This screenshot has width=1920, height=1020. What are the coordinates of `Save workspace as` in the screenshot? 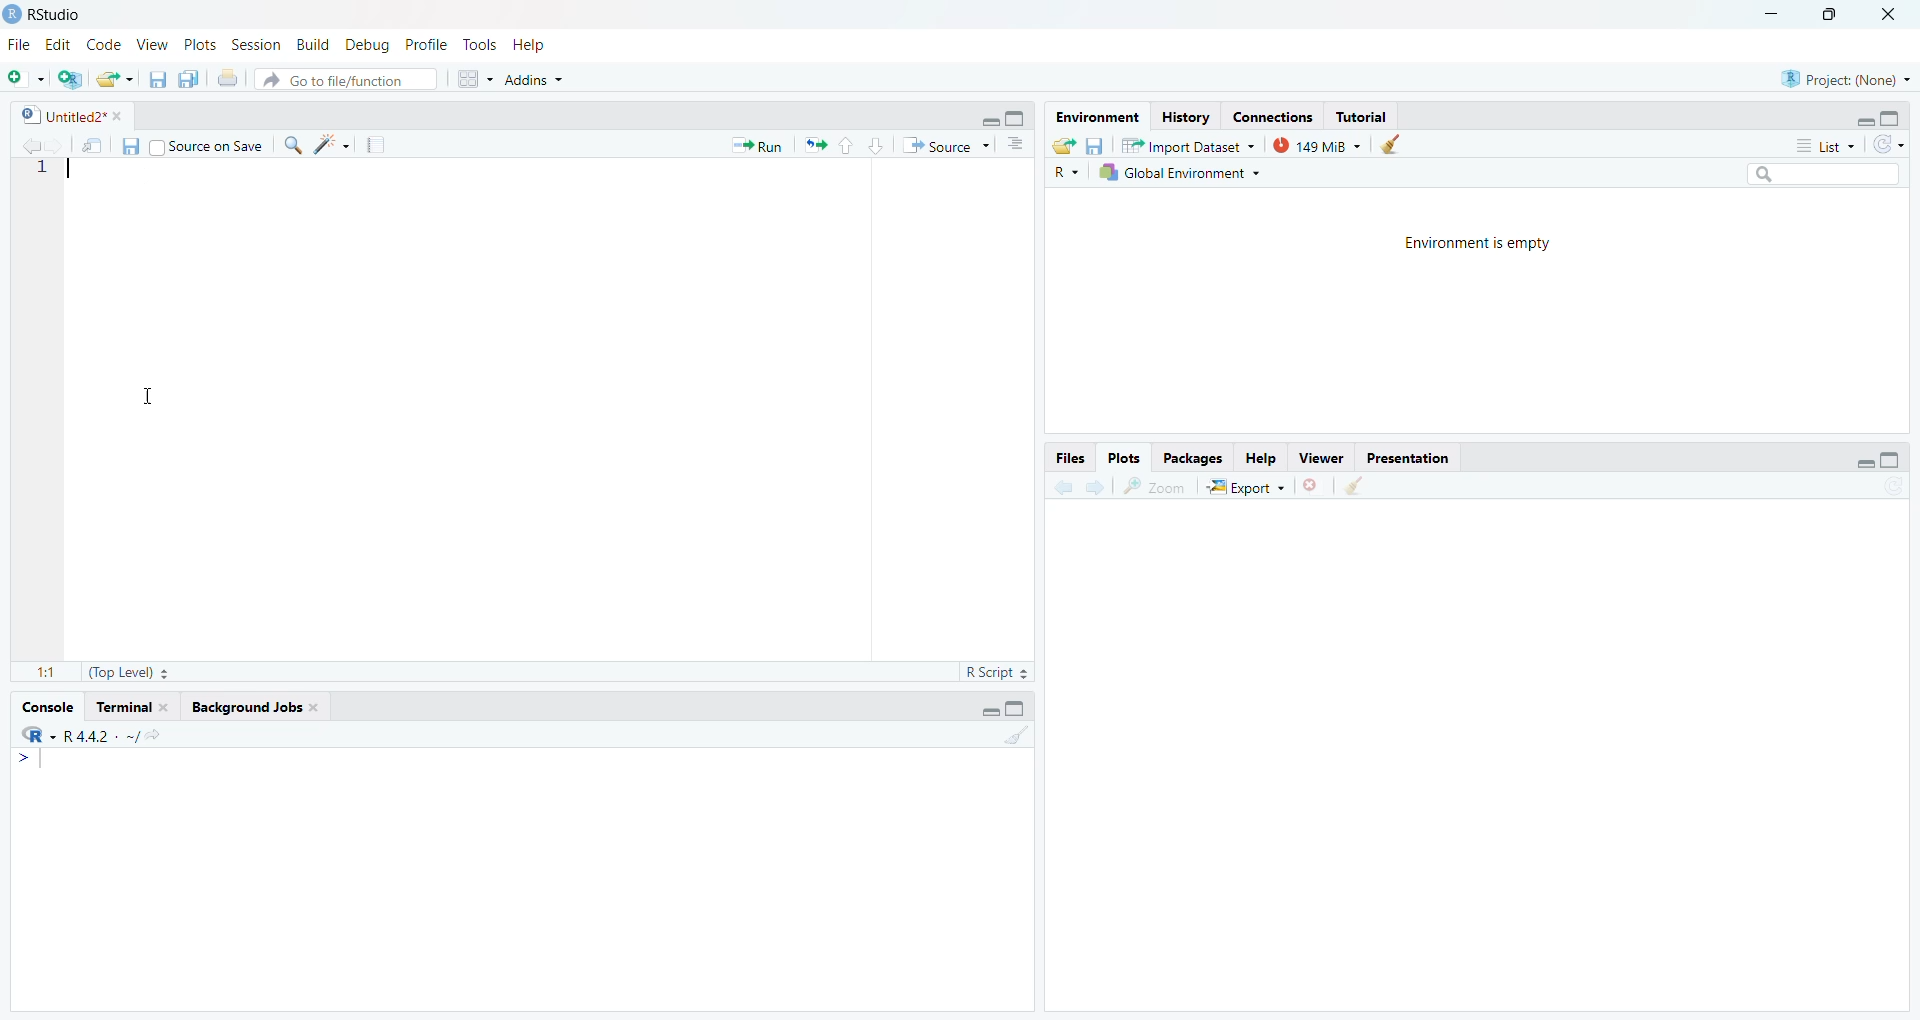 It's located at (1095, 144).